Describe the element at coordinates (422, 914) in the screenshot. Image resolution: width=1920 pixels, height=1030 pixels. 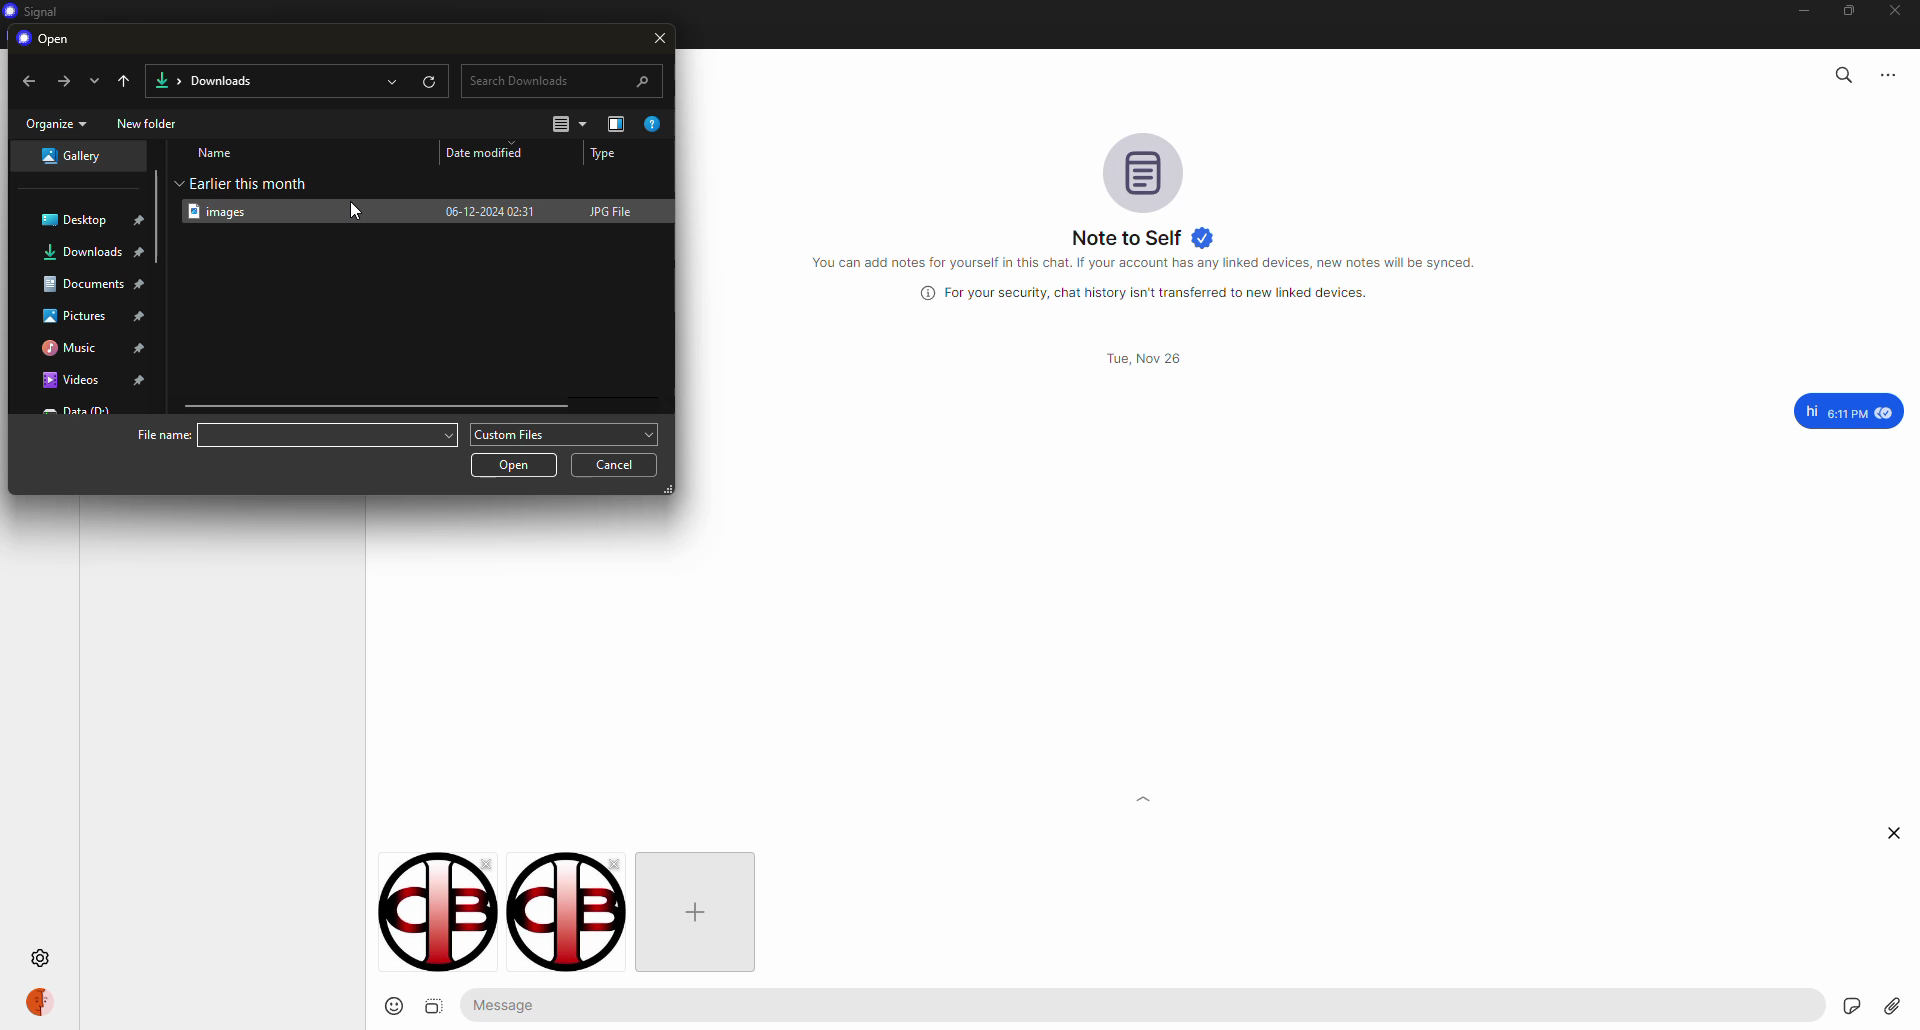
I see `image` at that location.